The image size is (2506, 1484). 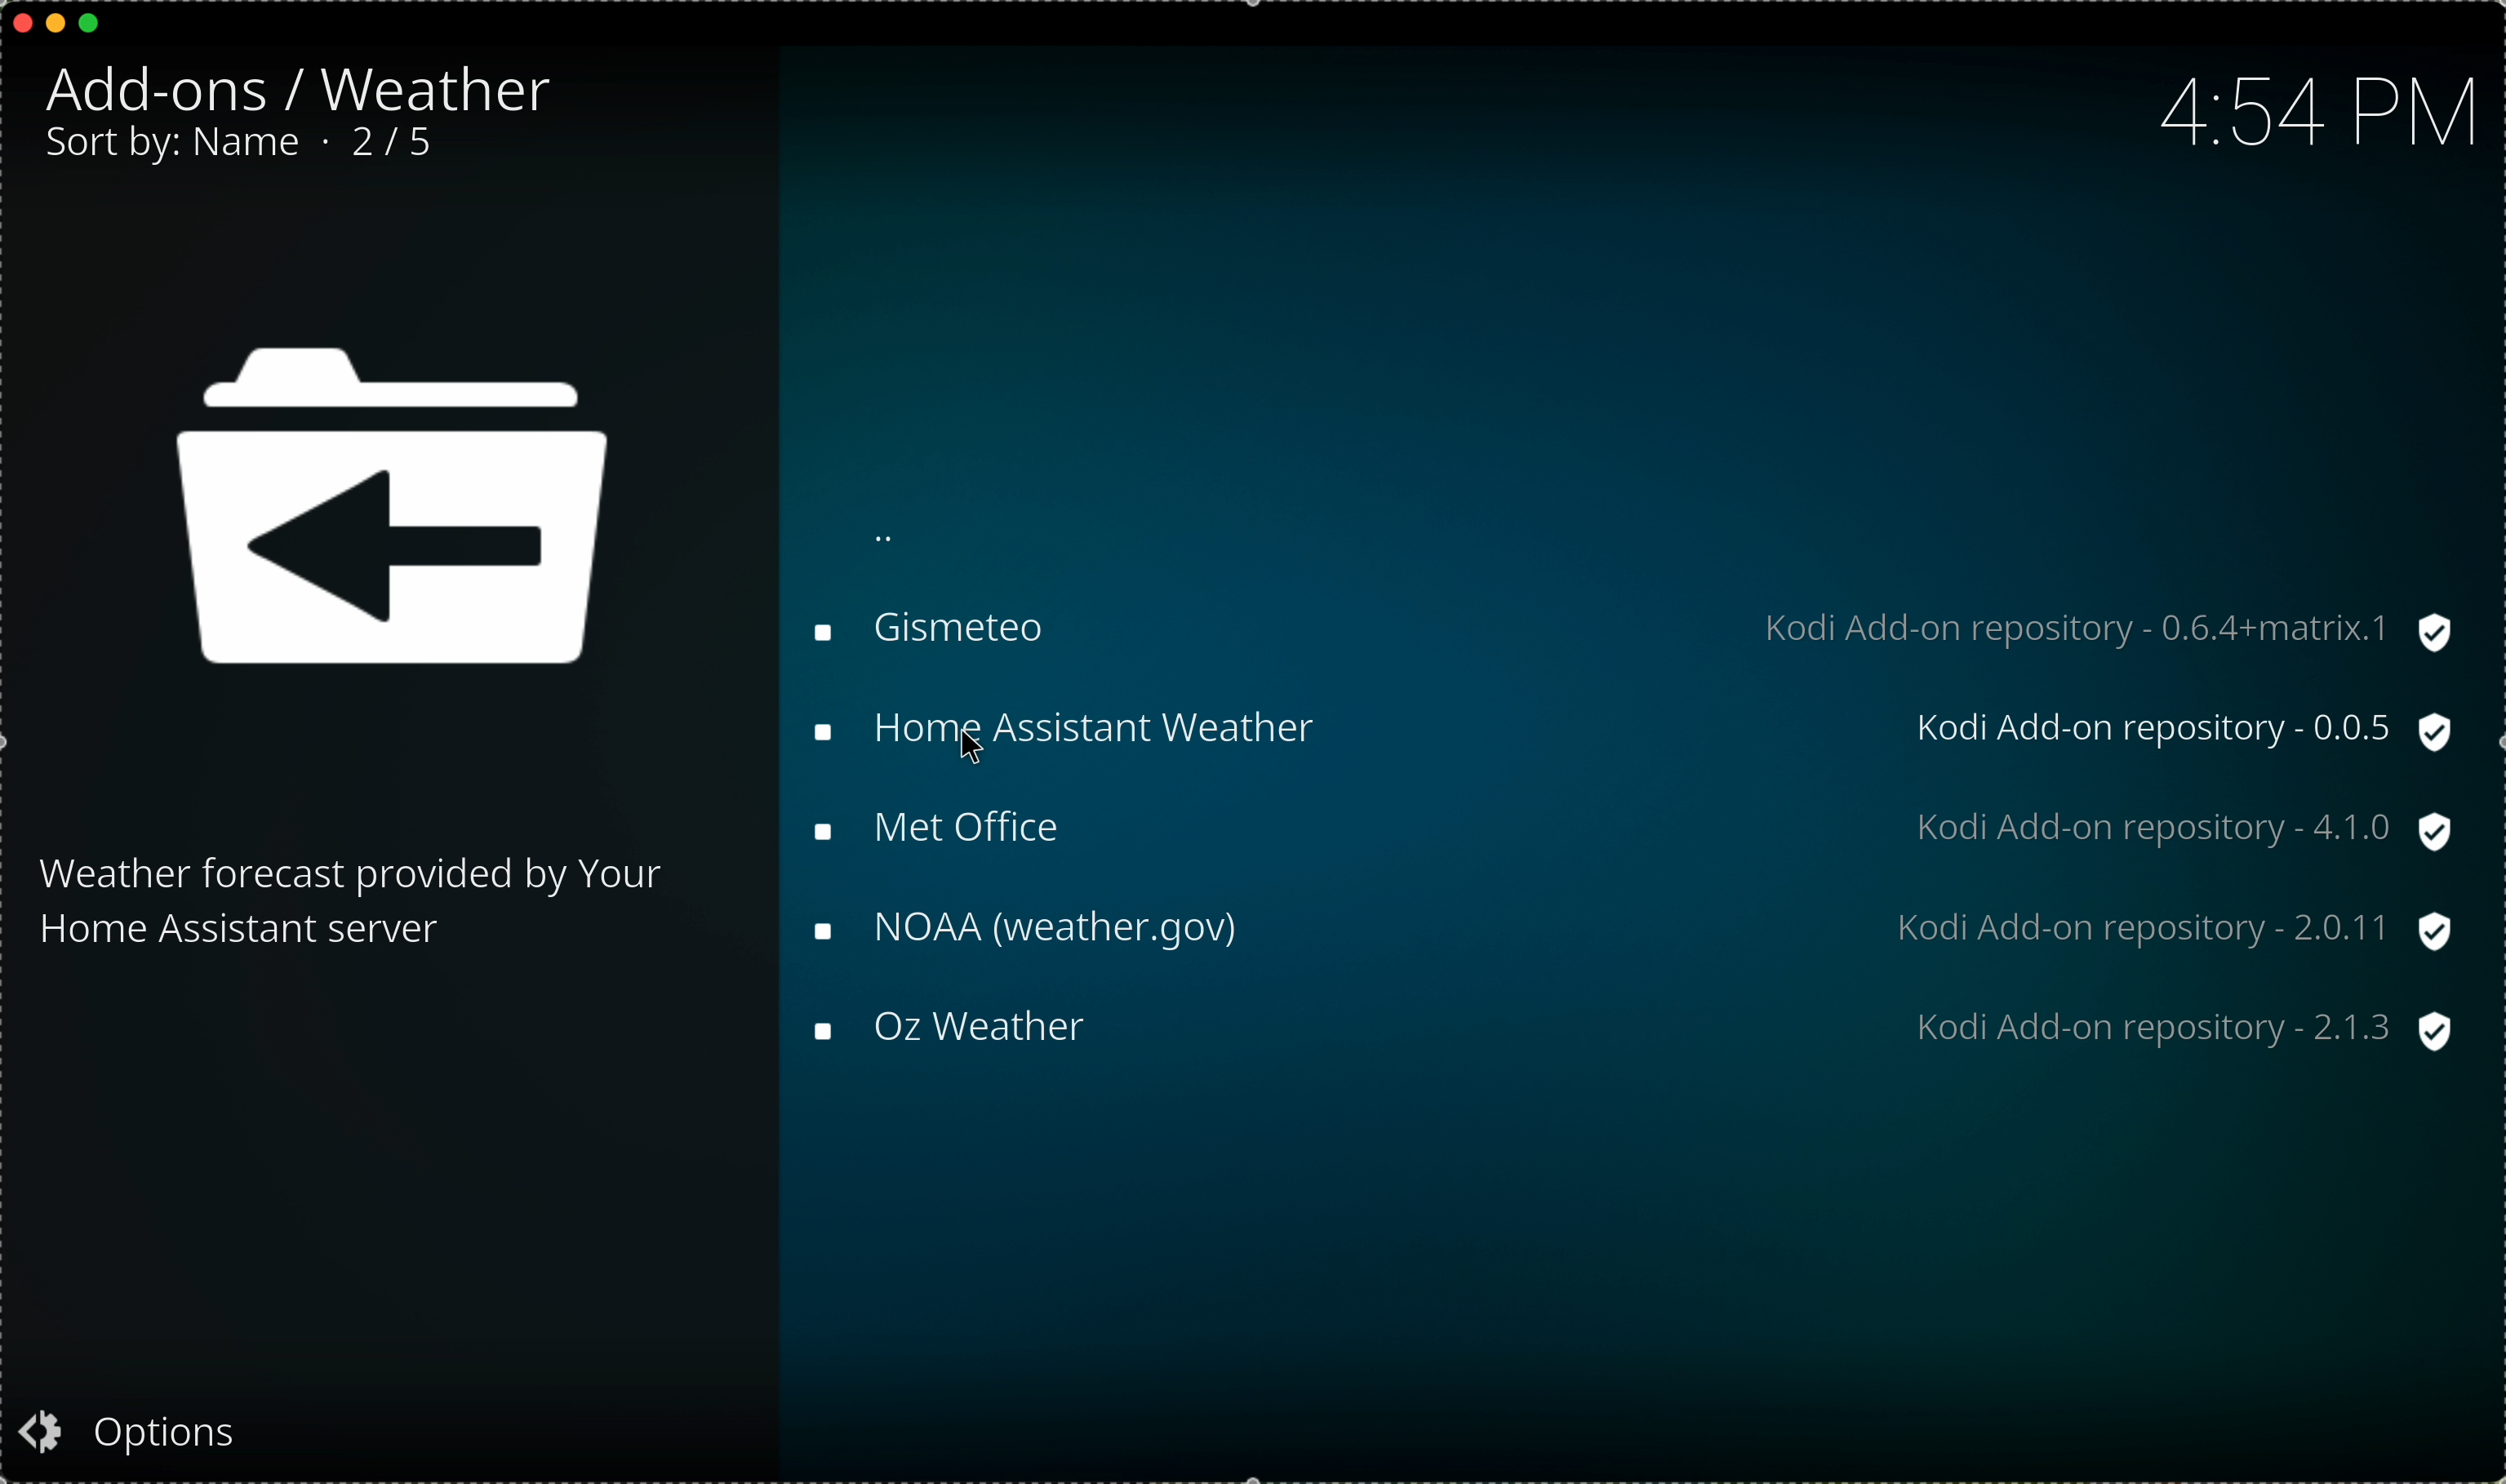 I want to click on gismeteo, so click(x=1632, y=634).